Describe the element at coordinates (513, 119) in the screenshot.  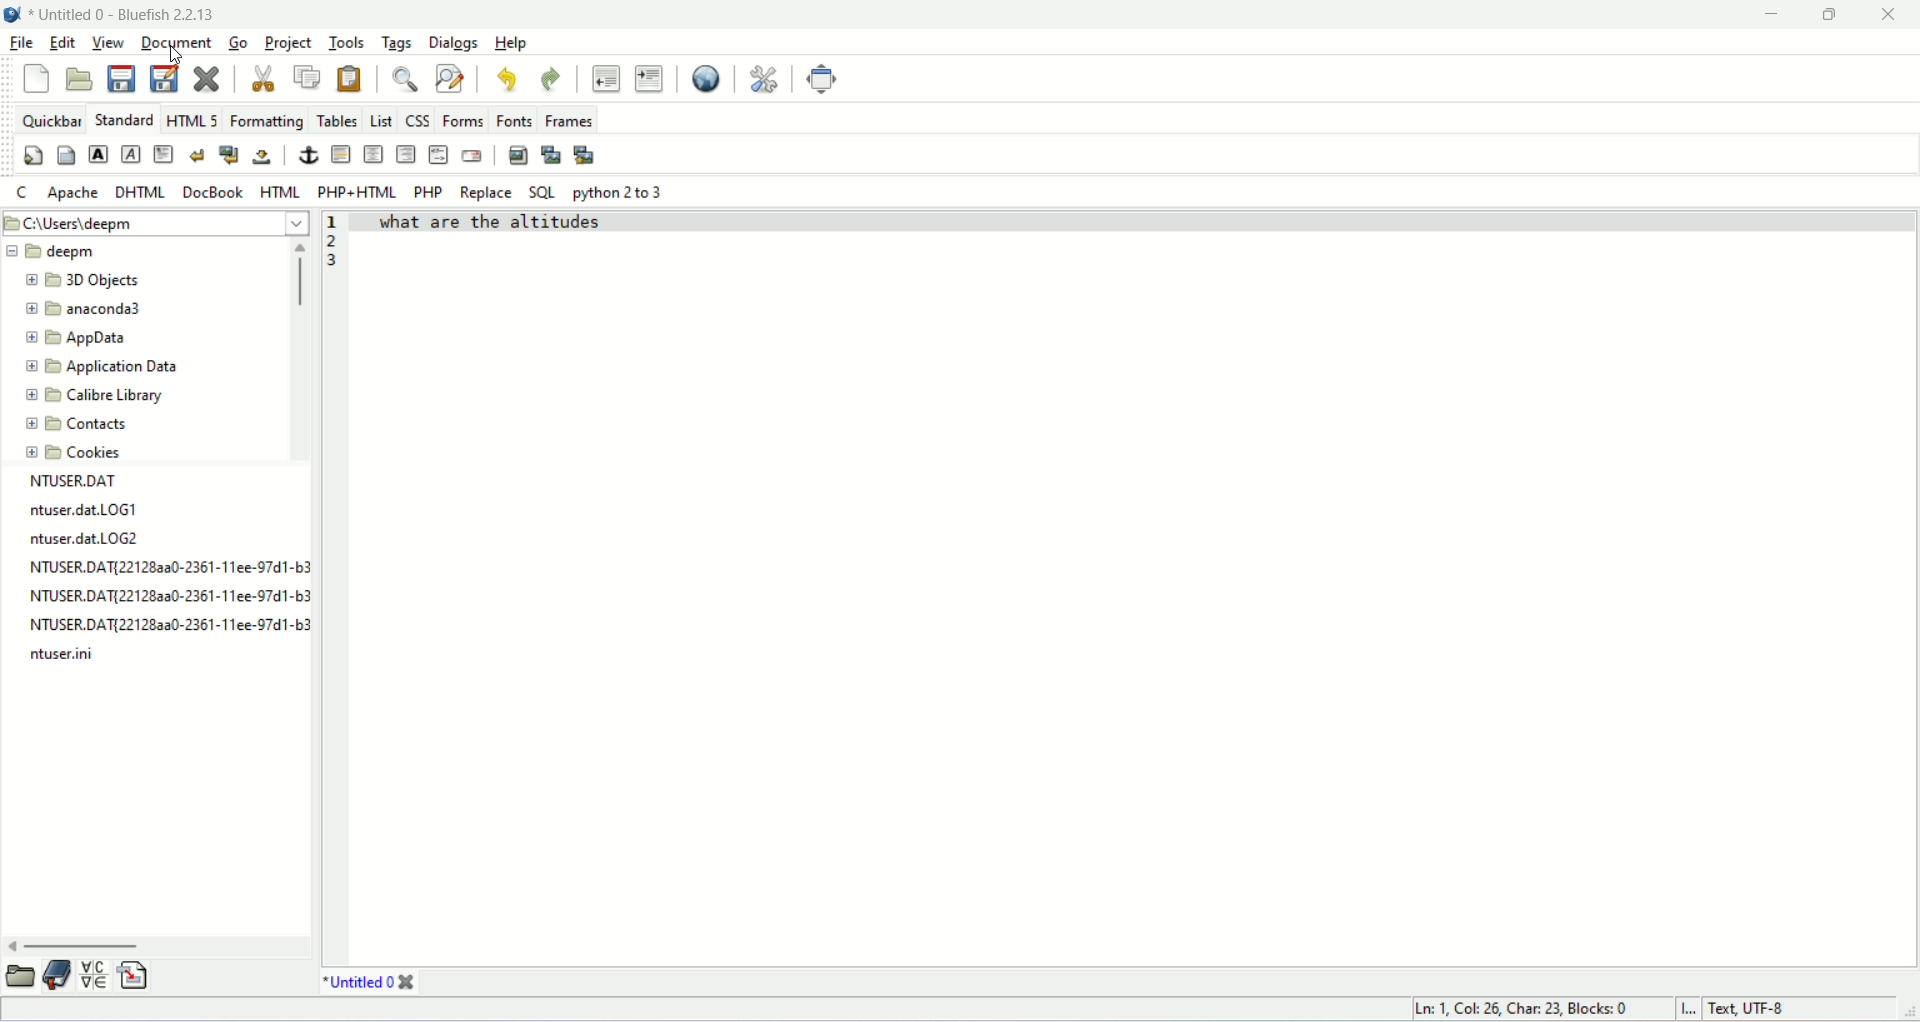
I see `fonts` at that location.